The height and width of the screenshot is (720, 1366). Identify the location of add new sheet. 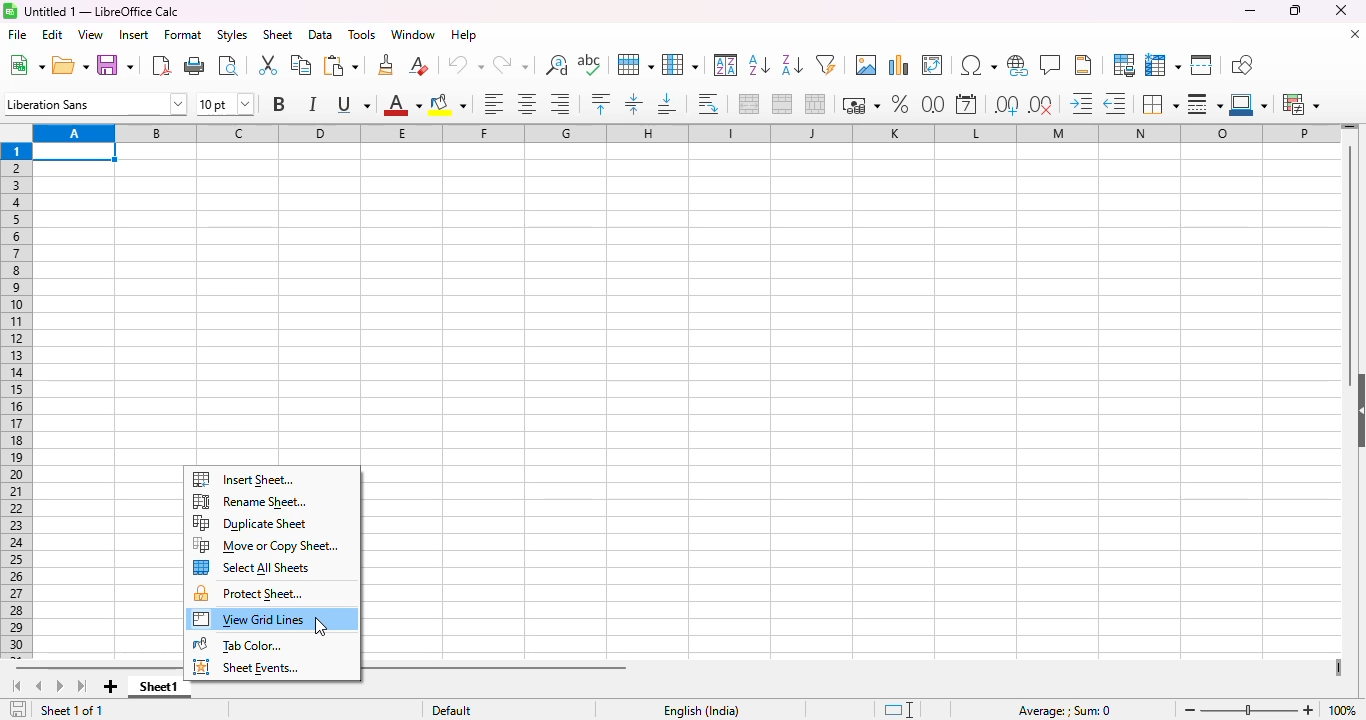
(111, 687).